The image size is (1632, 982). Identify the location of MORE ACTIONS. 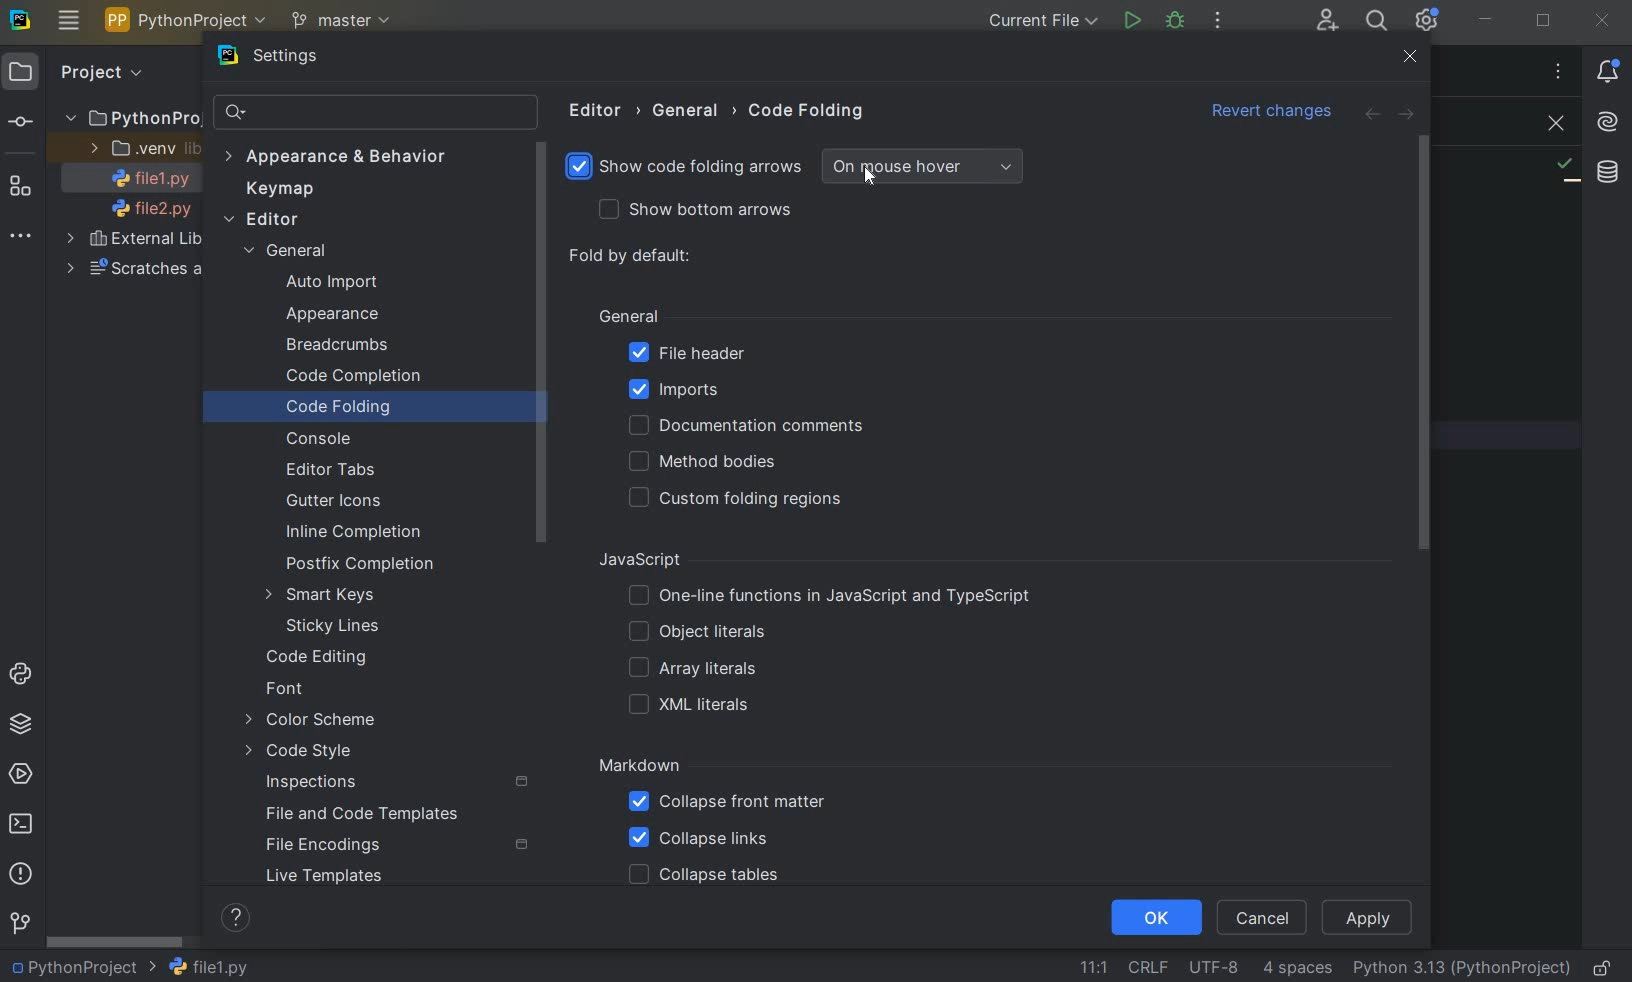
(1219, 20).